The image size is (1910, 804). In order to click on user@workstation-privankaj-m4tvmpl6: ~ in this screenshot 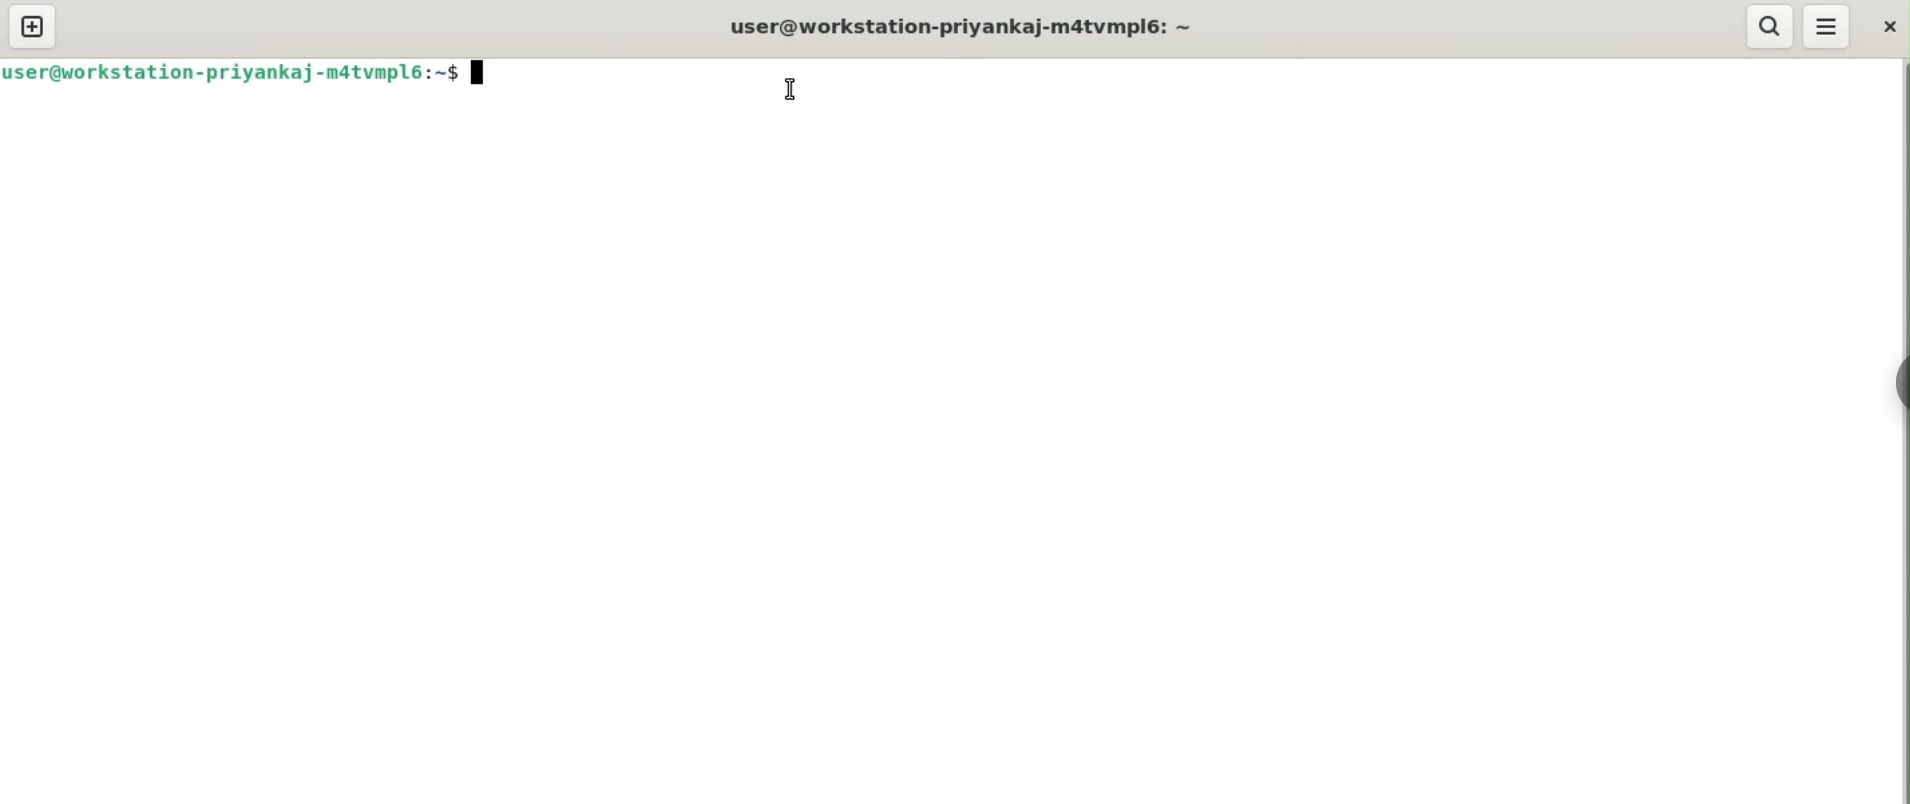, I will do `click(963, 24)`.